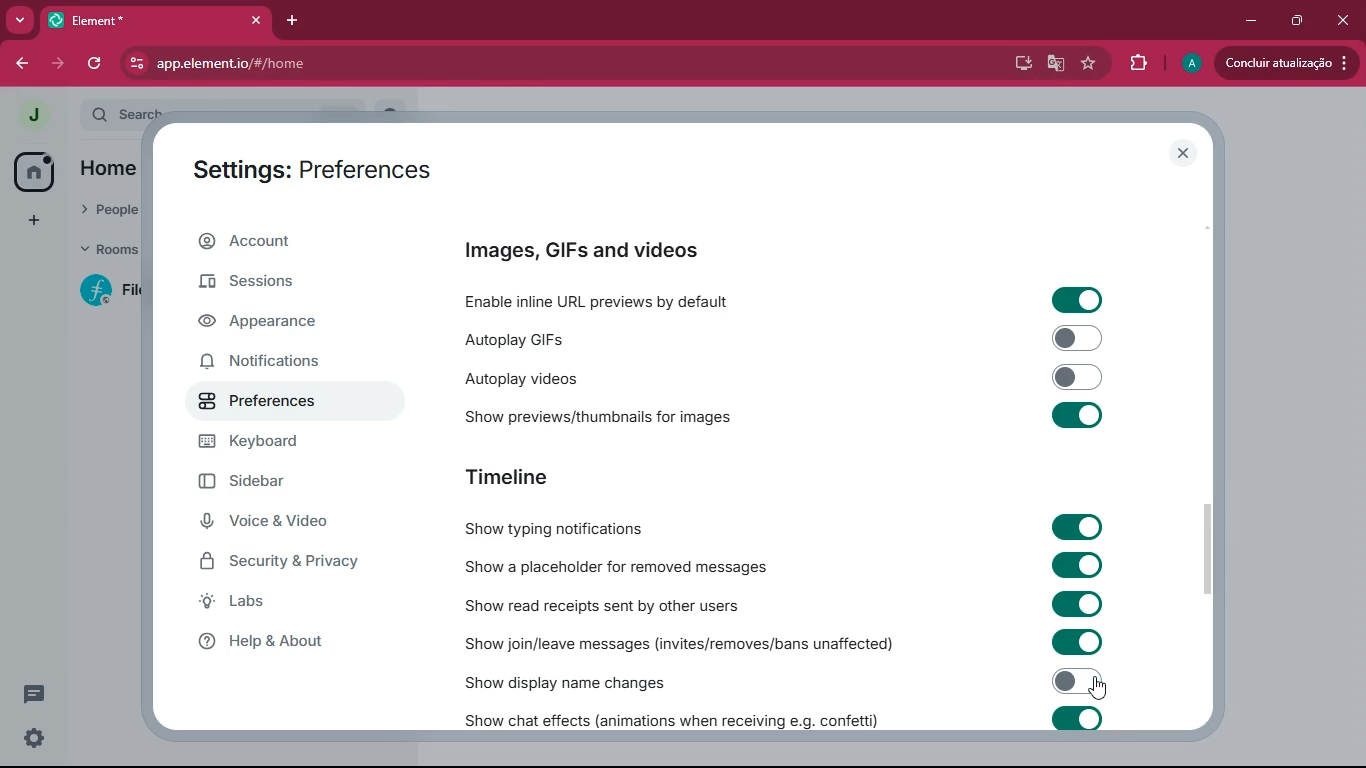 The width and height of the screenshot is (1366, 768). Describe the element at coordinates (1297, 20) in the screenshot. I see `maximize` at that location.